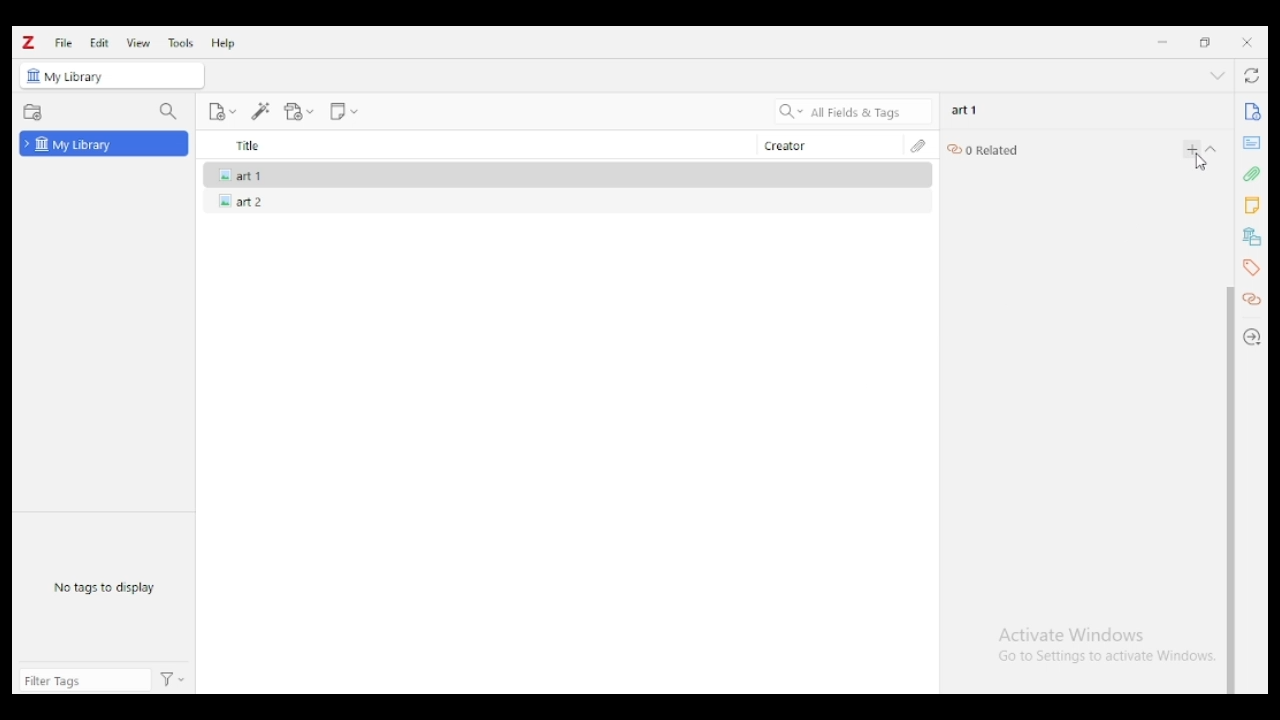 The height and width of the screenshot is (720, 1280). What do you see at coordinates (170, 112) in the screenshot?
I see `filter collection` at bounding box center [170, 112].